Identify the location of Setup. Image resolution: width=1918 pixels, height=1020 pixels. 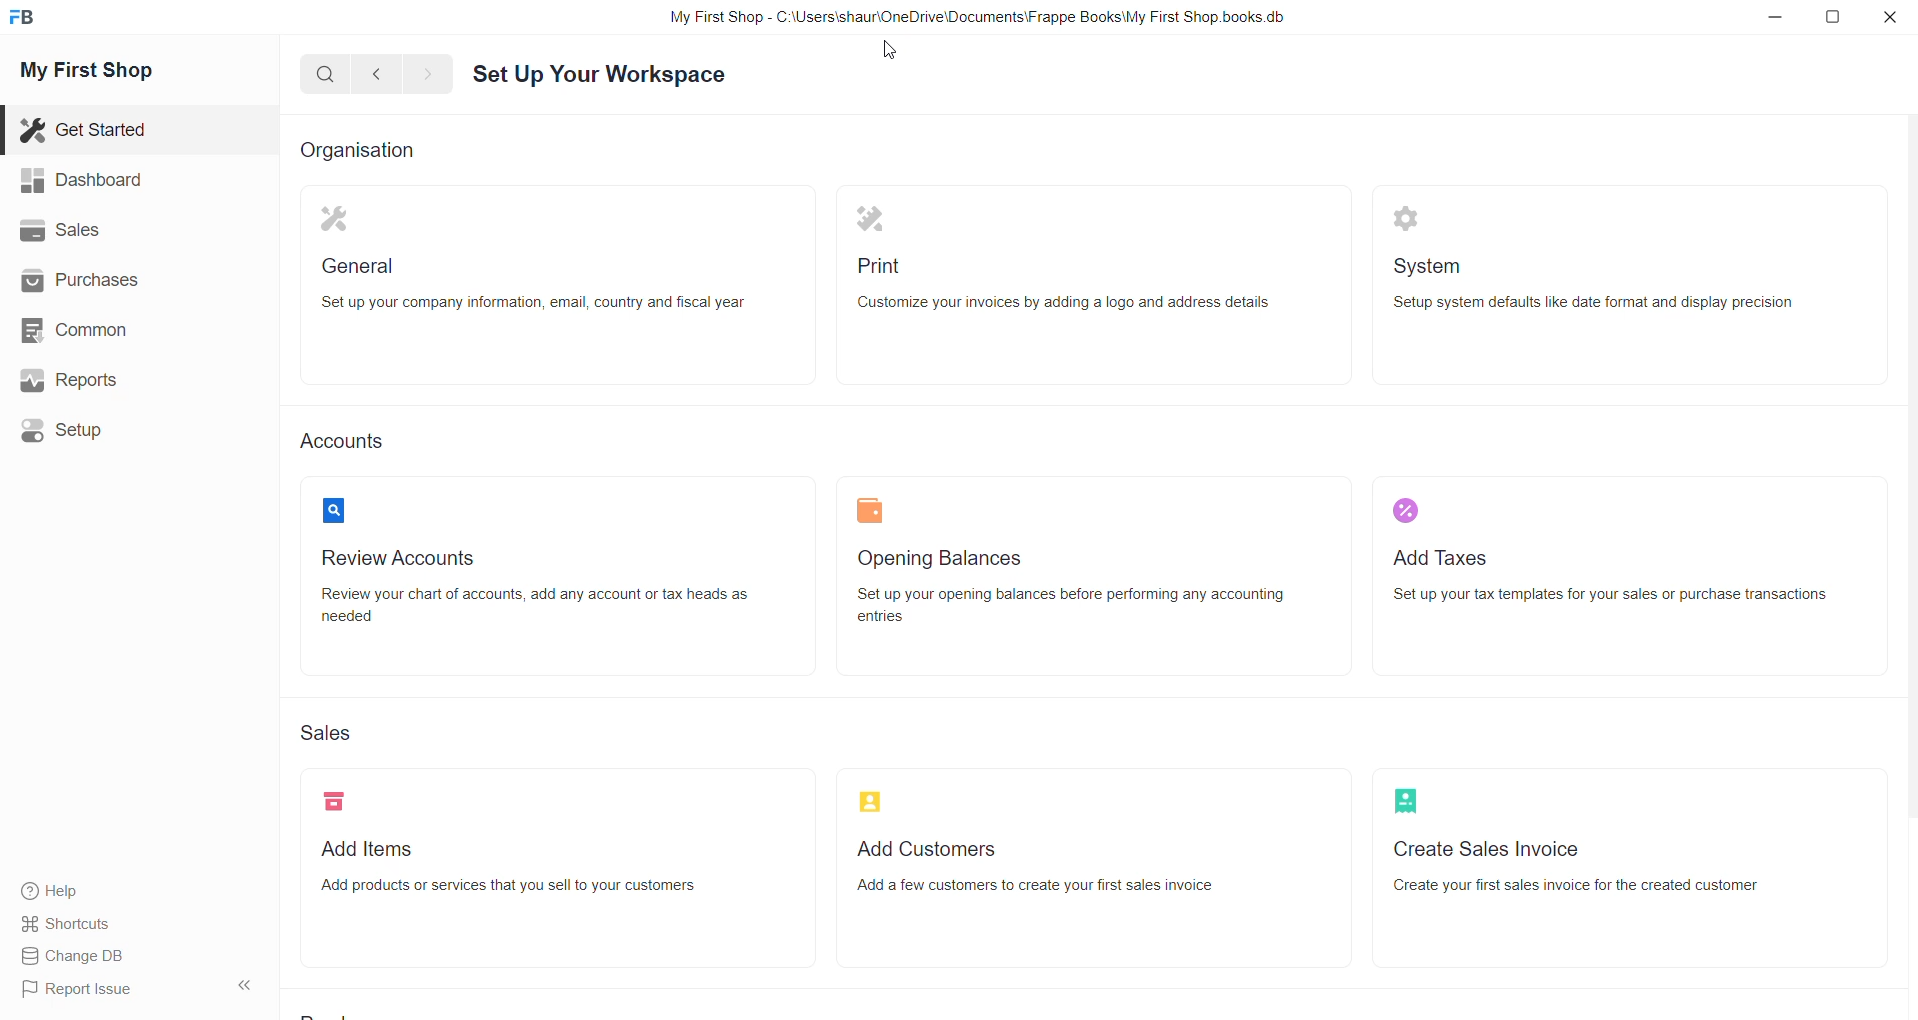
(59, 431).